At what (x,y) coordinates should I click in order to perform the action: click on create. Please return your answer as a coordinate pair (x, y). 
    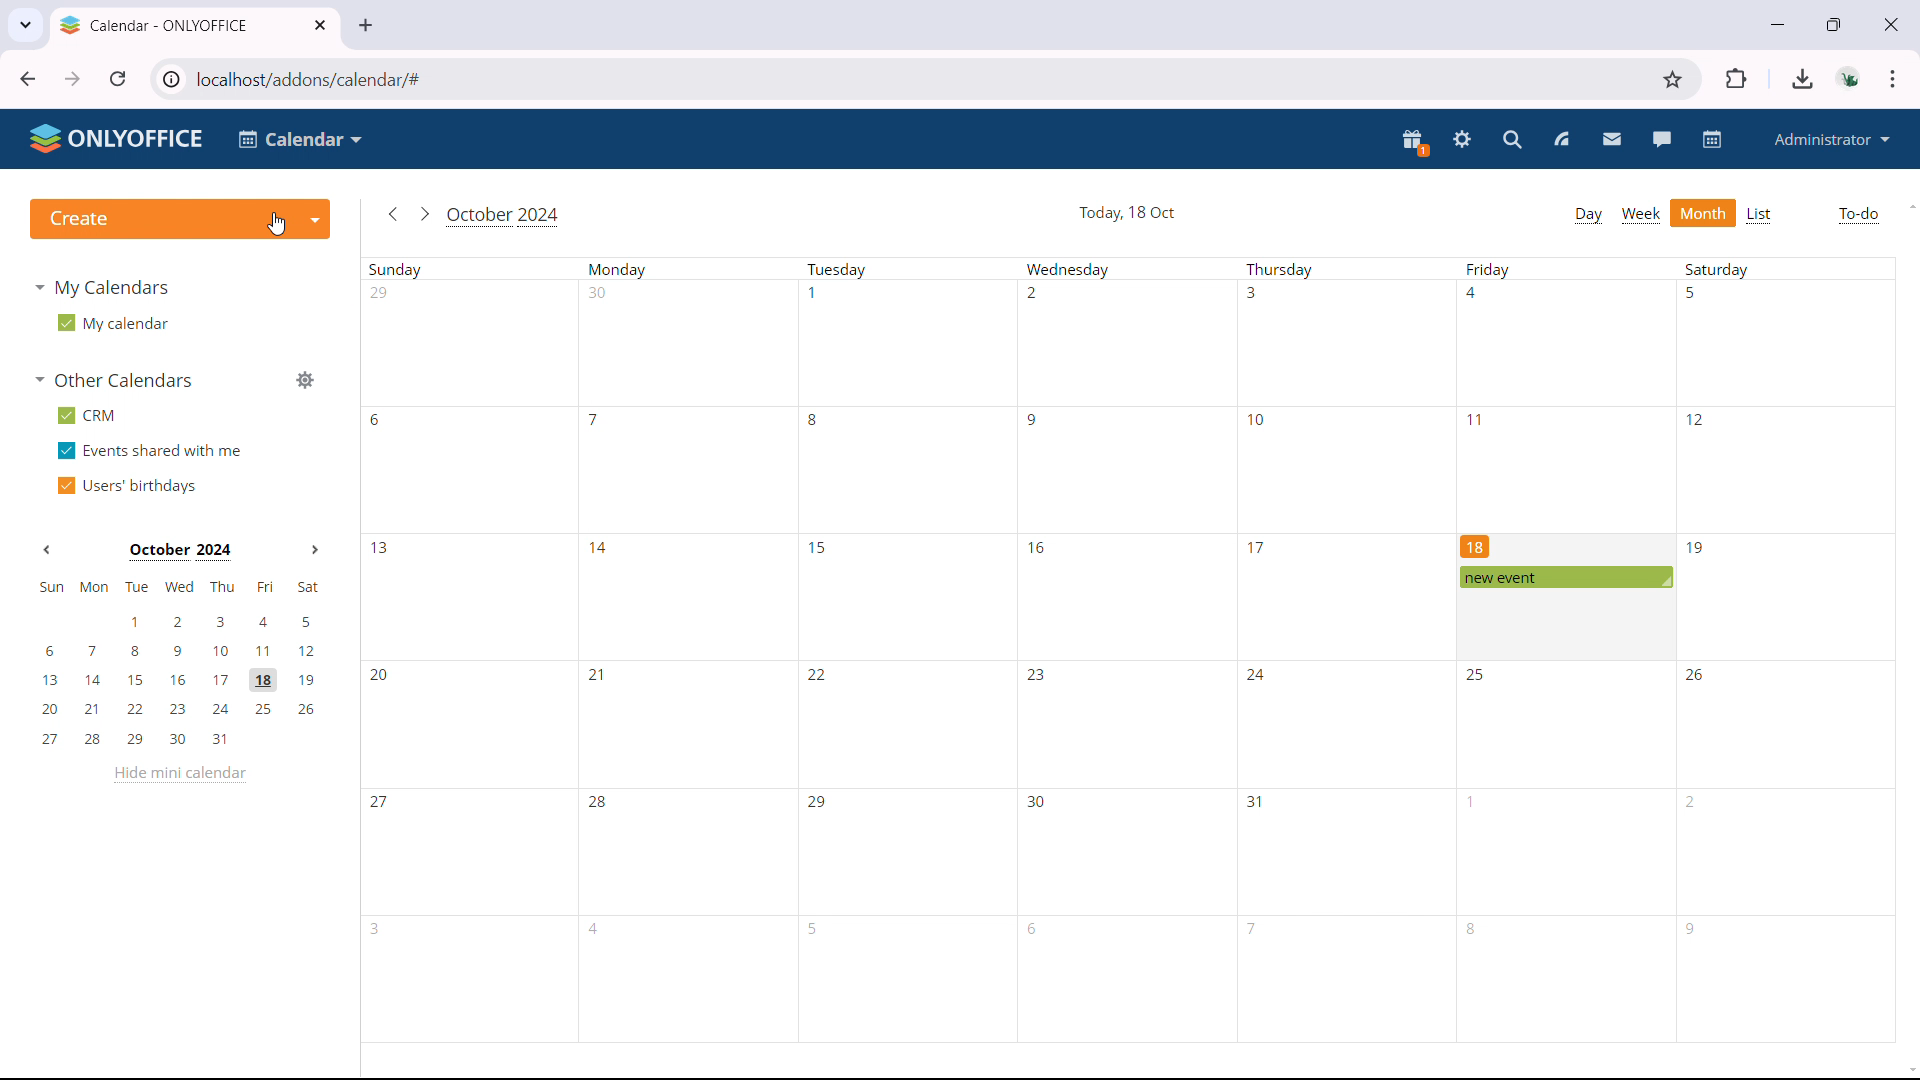
    Looking at the image, I should click on (180, 218).